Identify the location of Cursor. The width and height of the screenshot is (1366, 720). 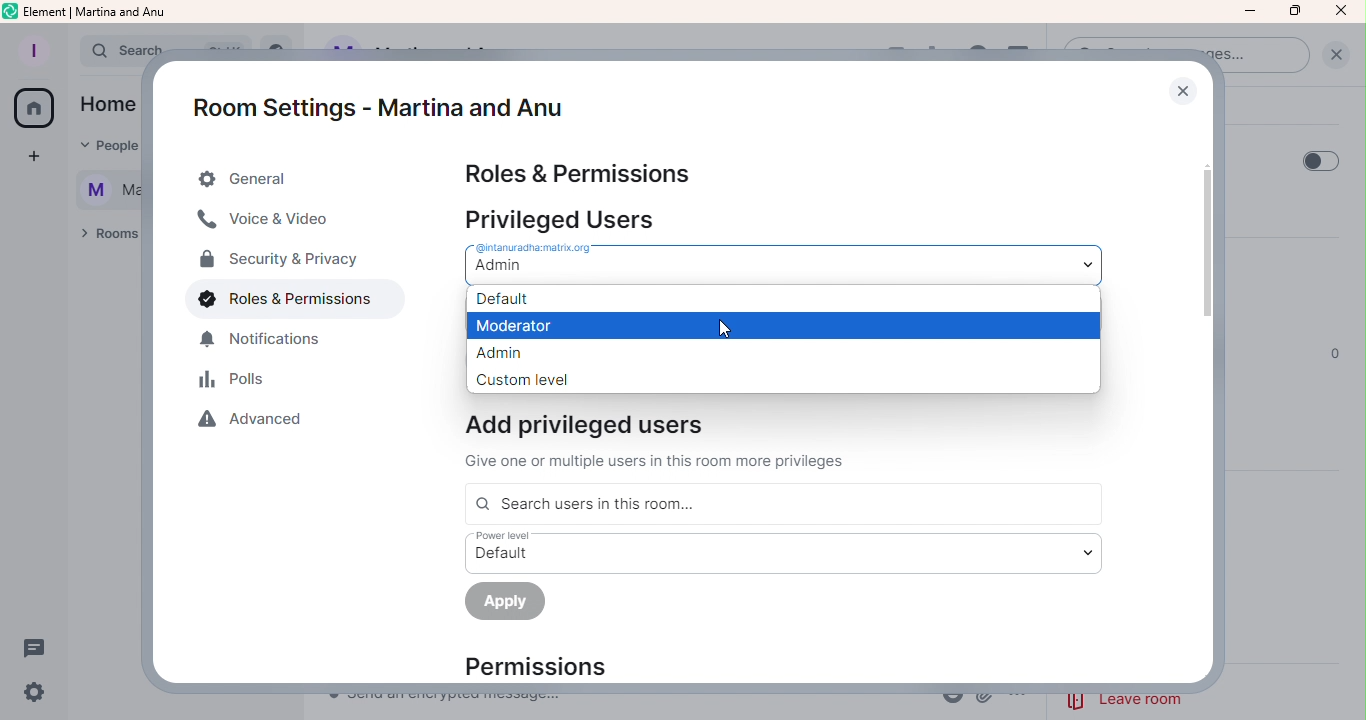
(721, 326).